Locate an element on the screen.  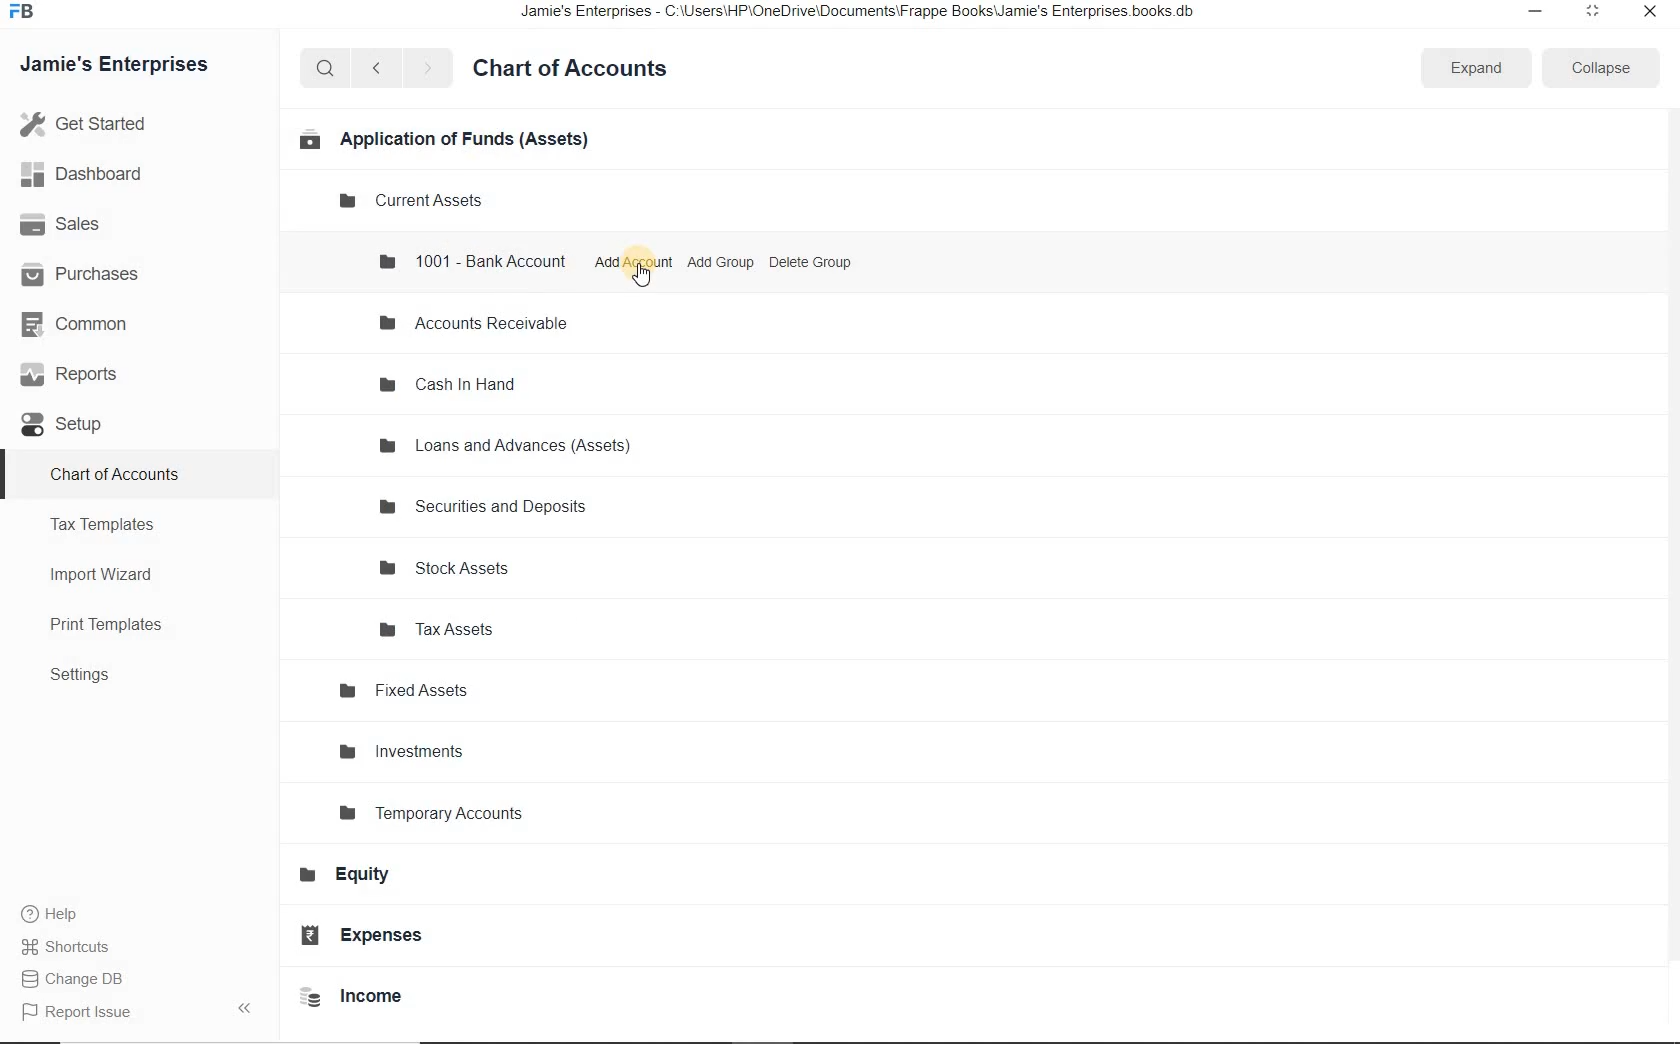
Report Issue is located at coordinates (82, 1013).